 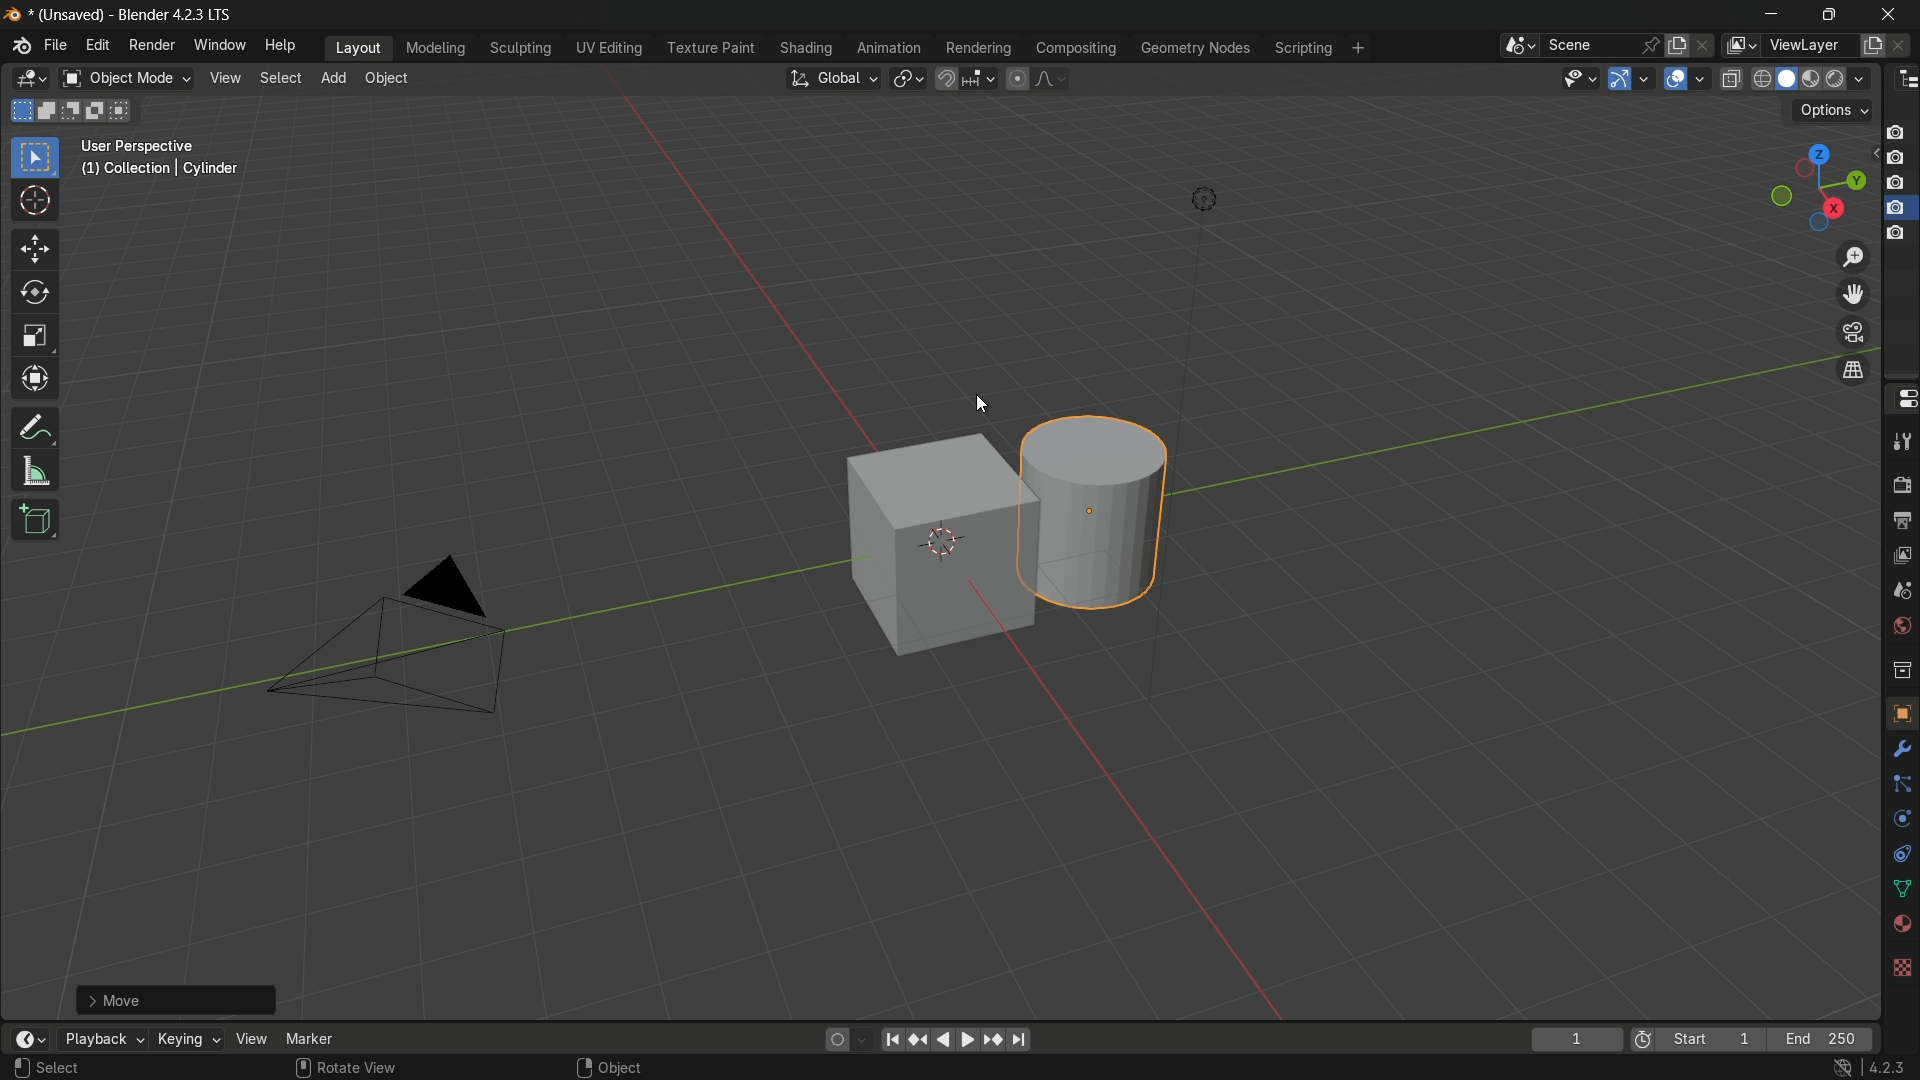 What do you see at coordinates (1853, 332) in the screenshot?
I see `toggle the camera view` at bounding box center [1853, 332].